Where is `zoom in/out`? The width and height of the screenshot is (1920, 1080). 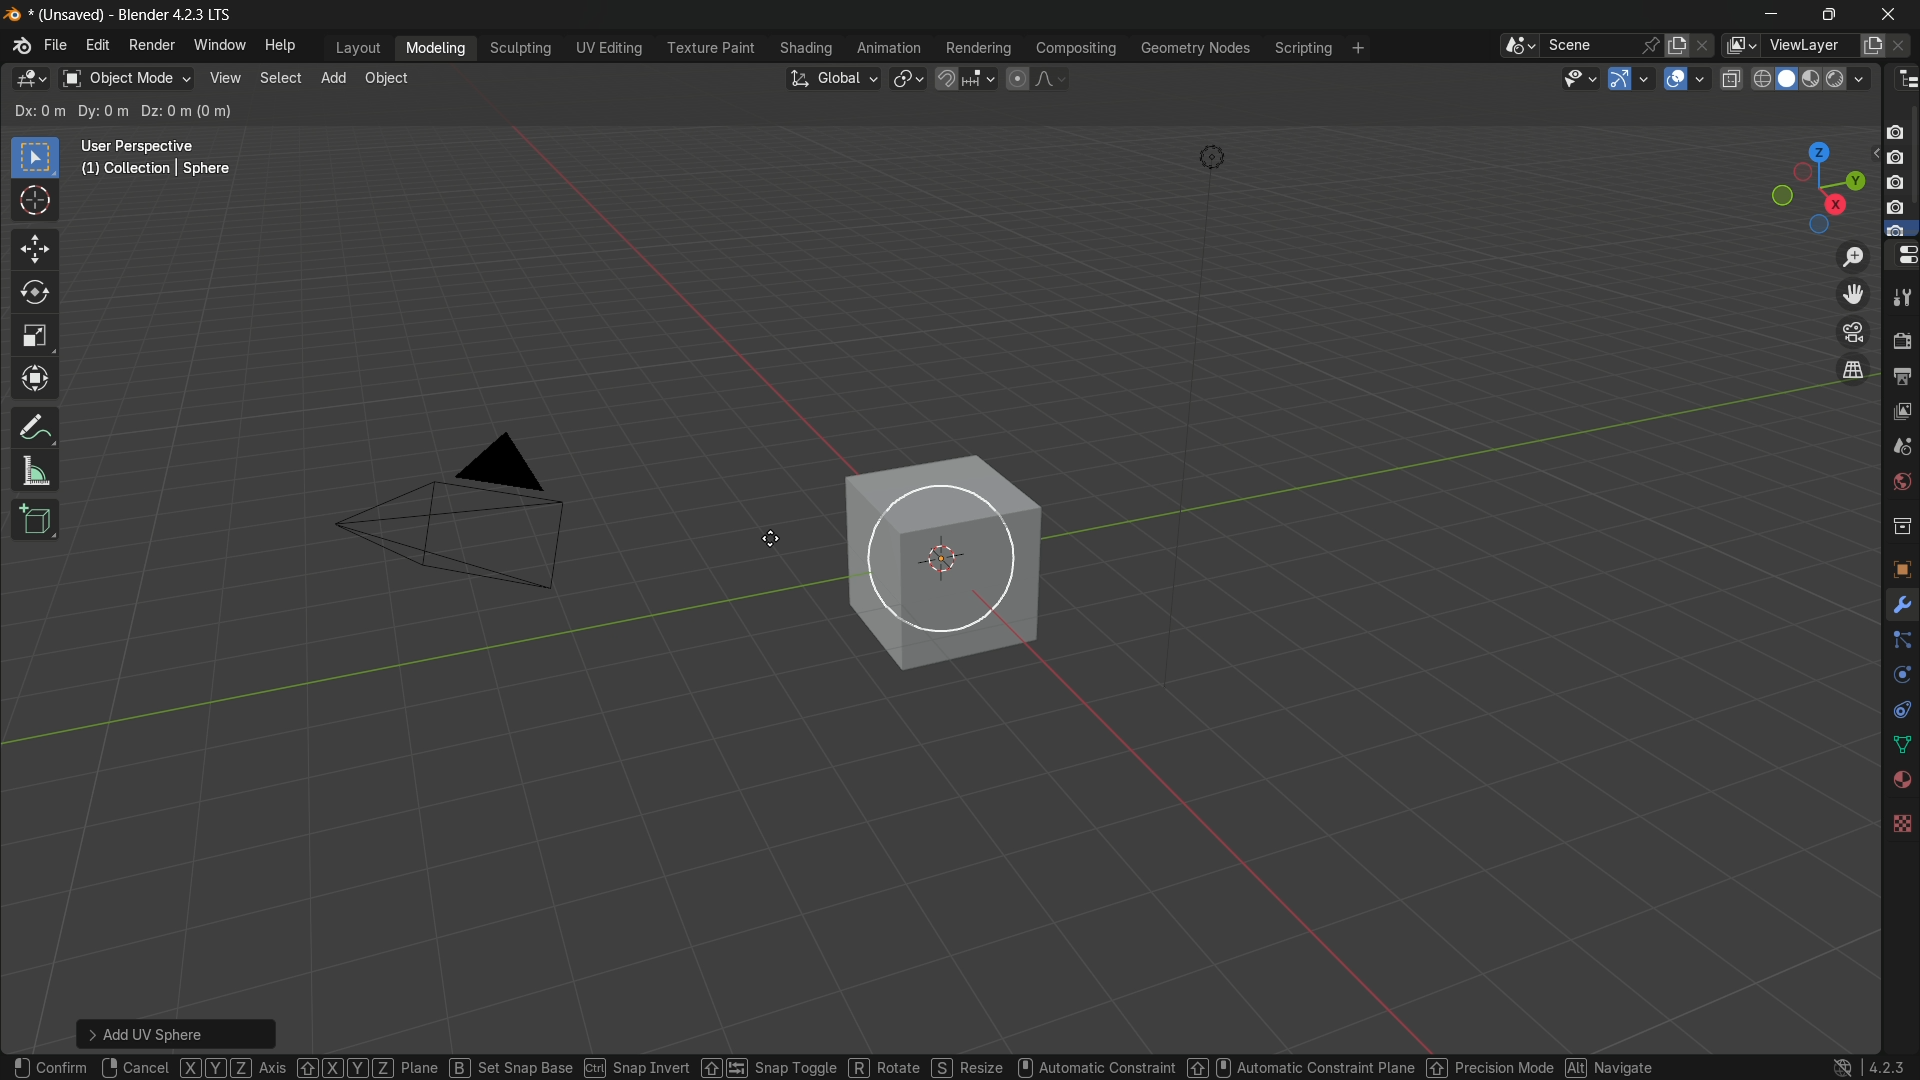 zoom in/out is located at coordinates (1850, 254).